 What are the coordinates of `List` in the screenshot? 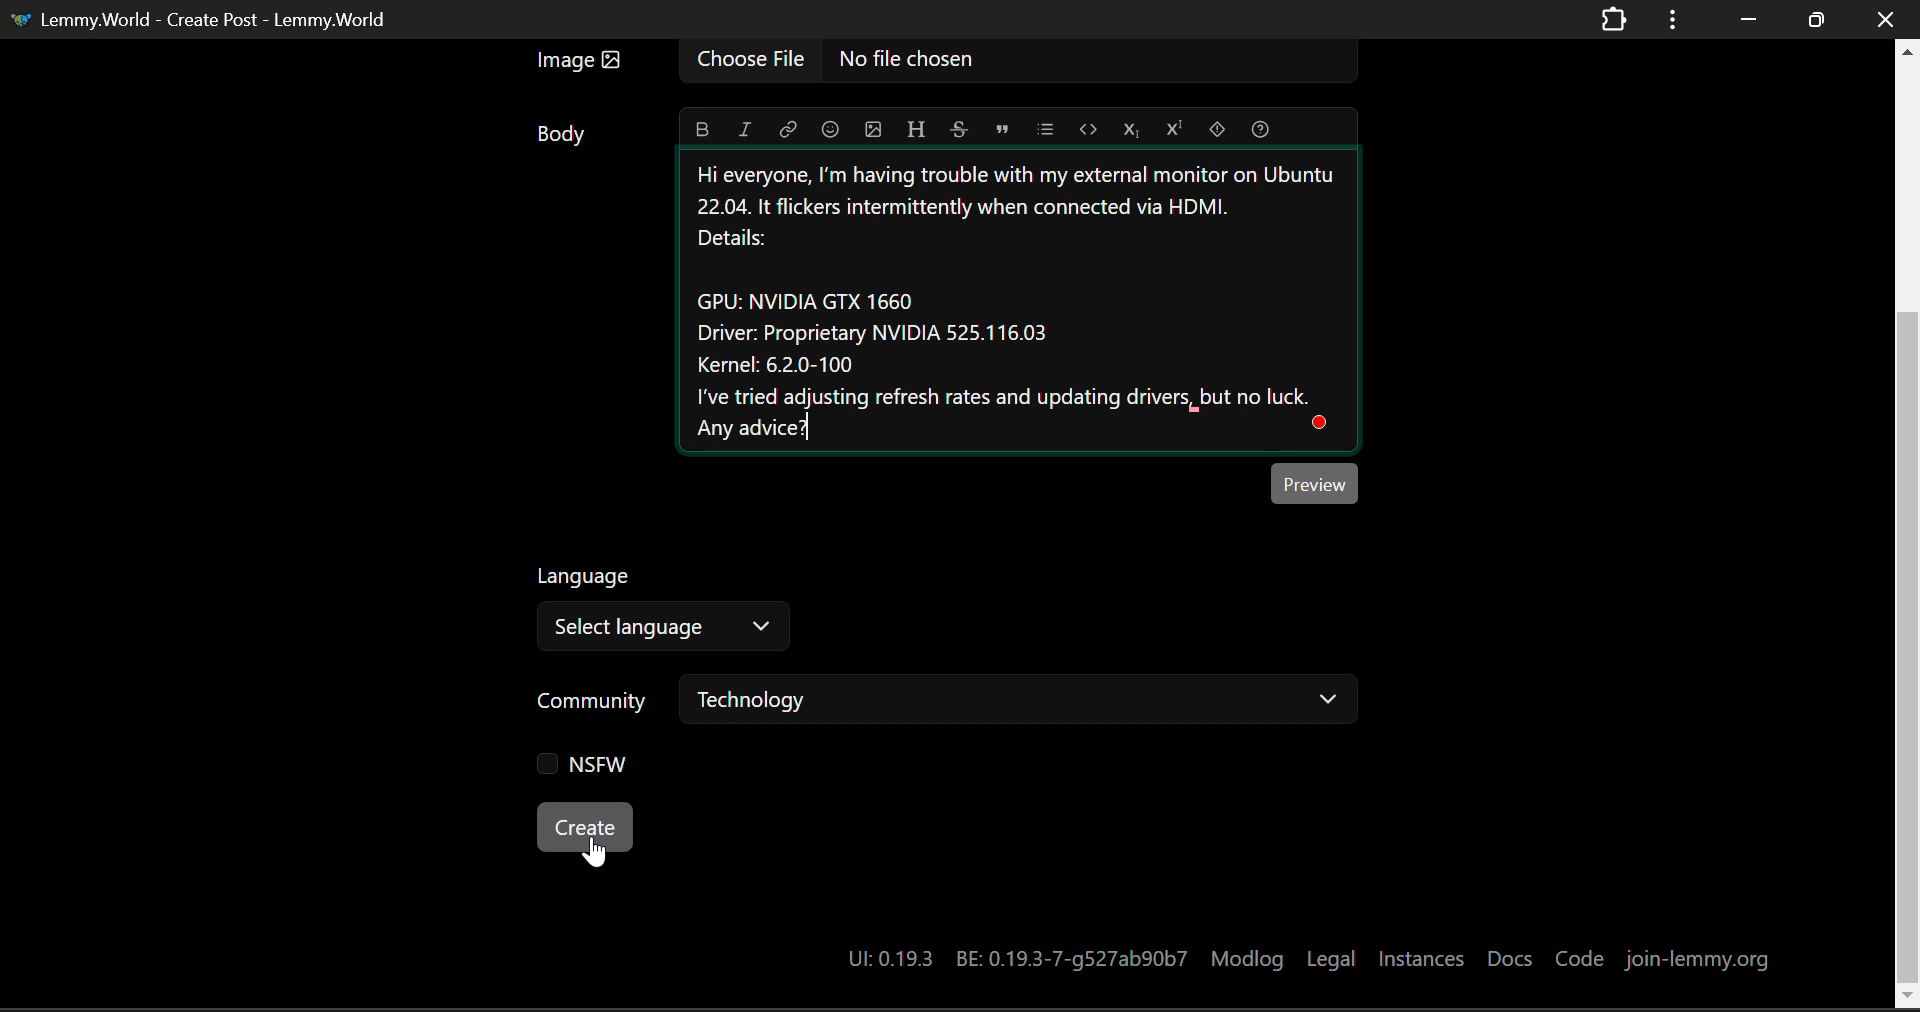 It's located at (1045, 126).